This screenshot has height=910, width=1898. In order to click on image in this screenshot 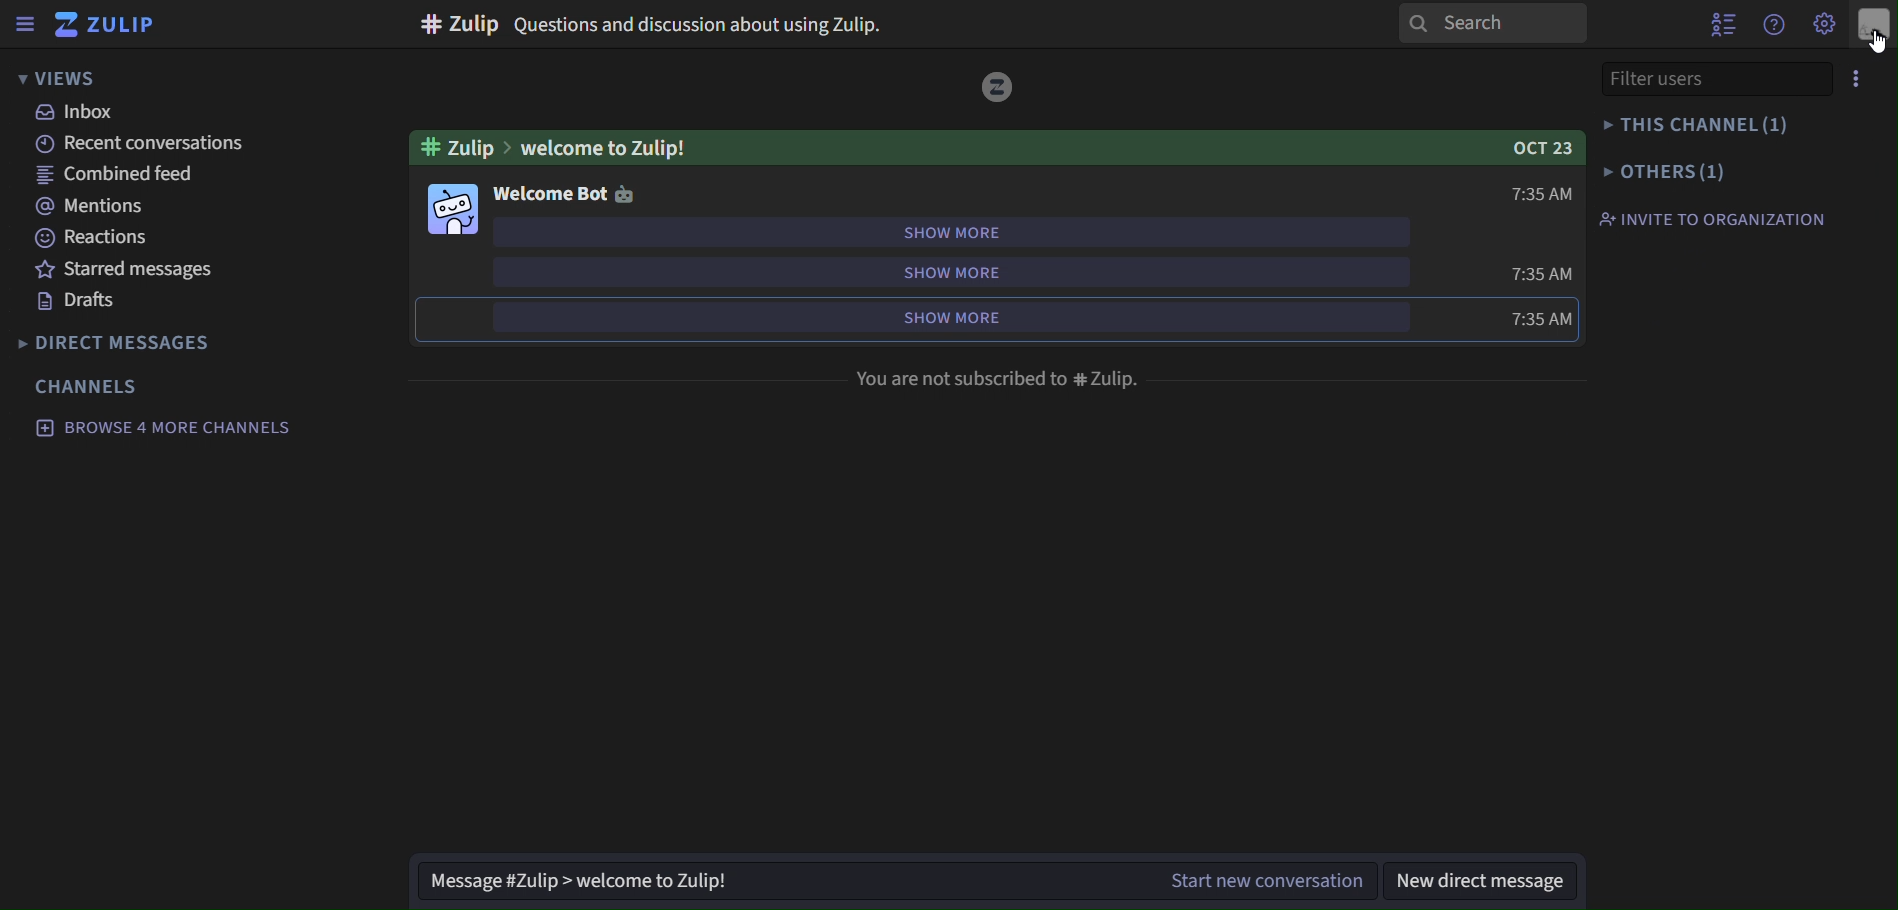, I will do `click(456, 210)`.